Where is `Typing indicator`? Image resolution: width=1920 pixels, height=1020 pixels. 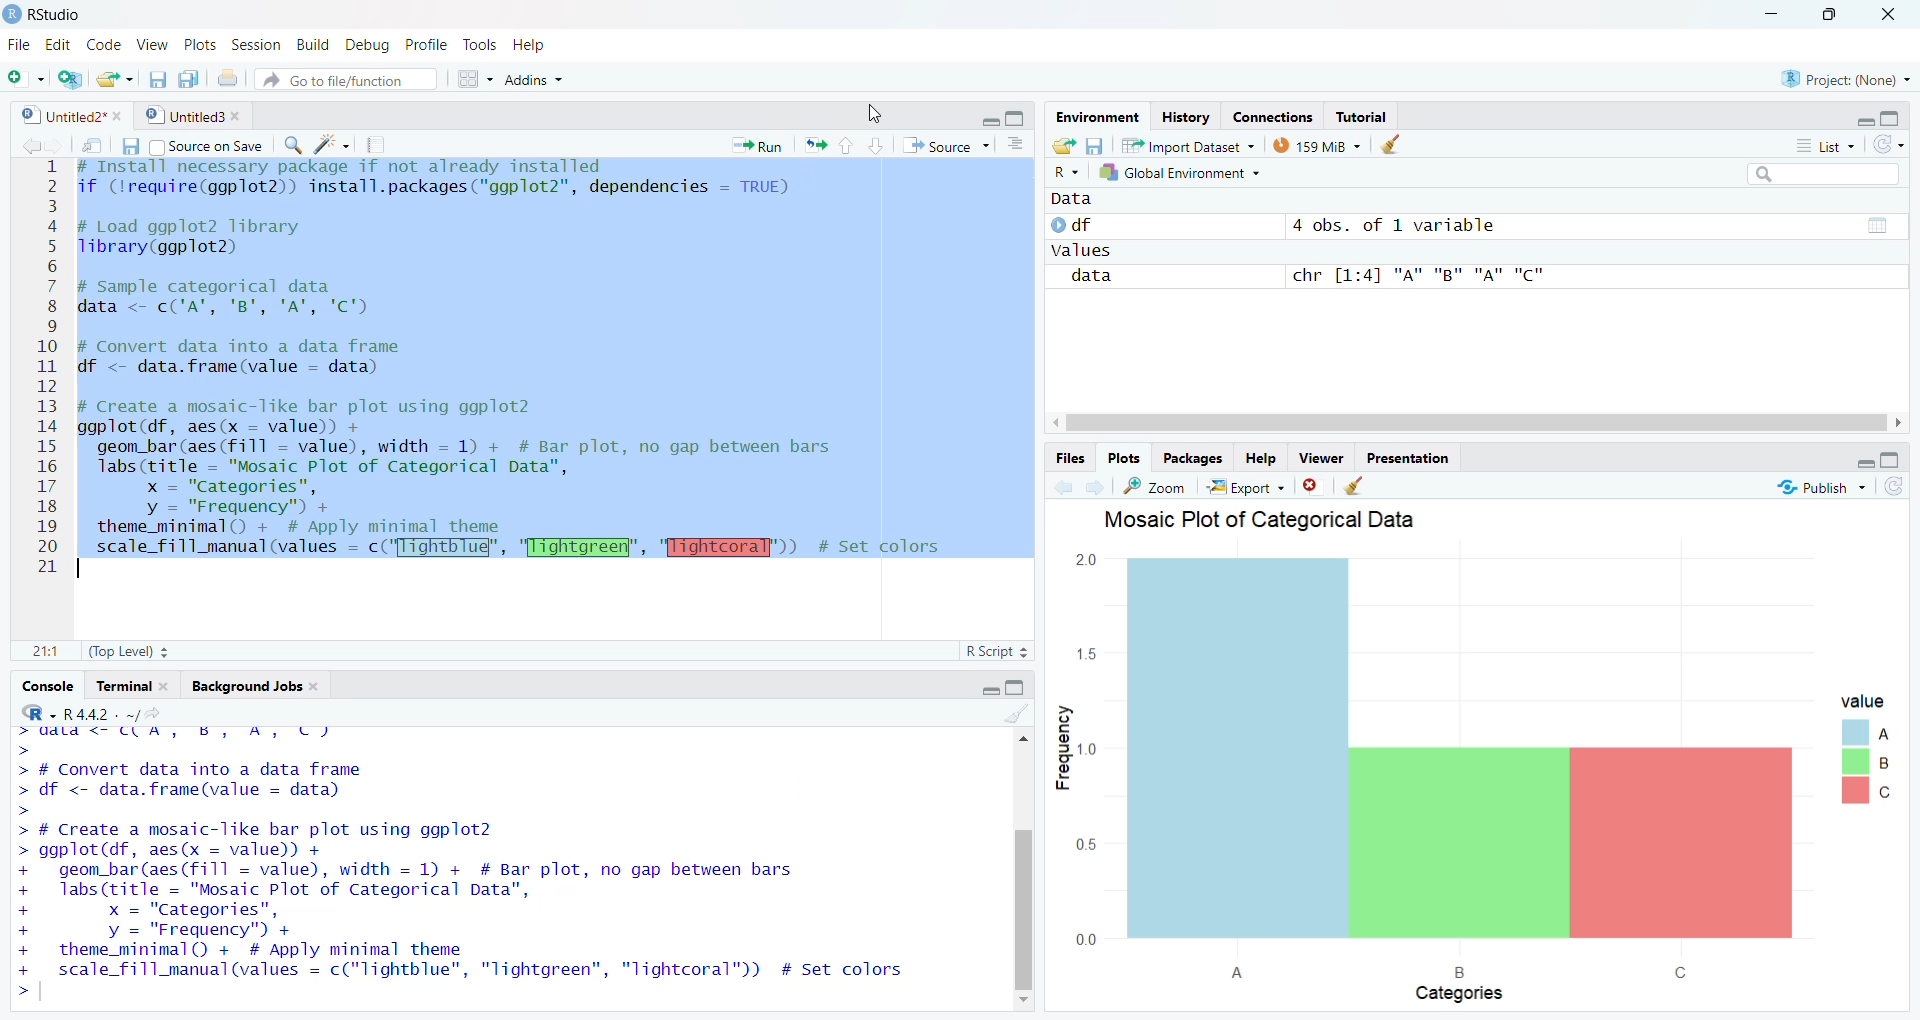 Typing indicator is located at coordinates (33, 742).